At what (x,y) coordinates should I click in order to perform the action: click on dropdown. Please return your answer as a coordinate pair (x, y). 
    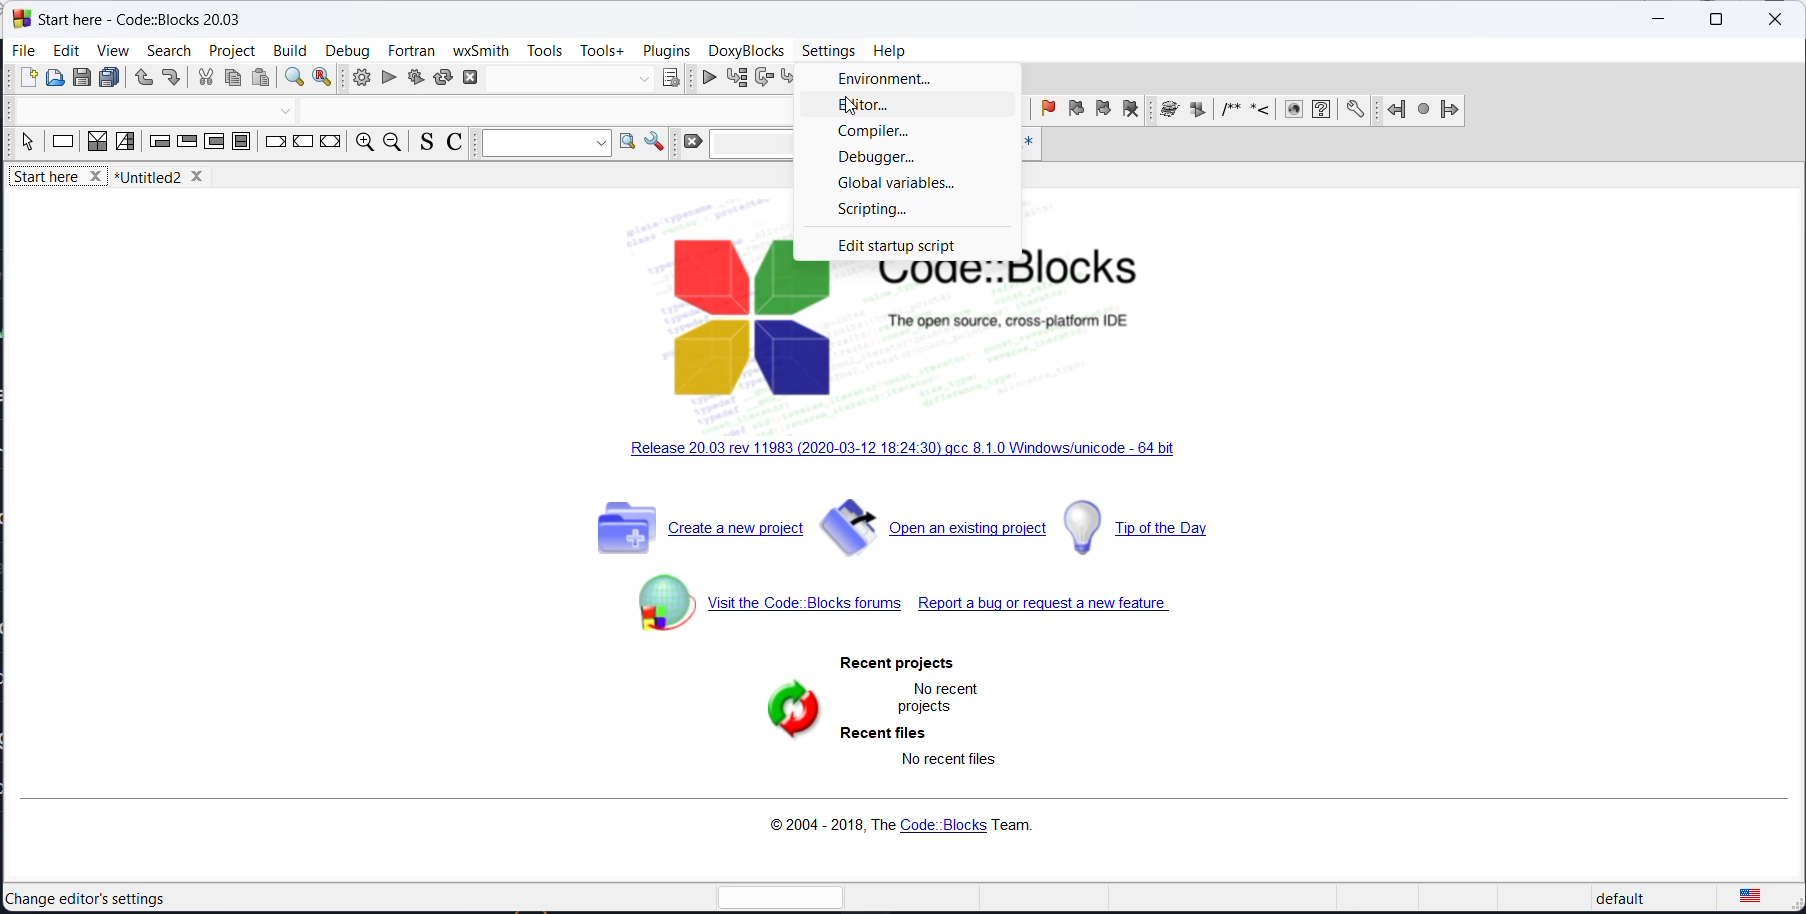
    Looking at the image, I should click on (286, 113).